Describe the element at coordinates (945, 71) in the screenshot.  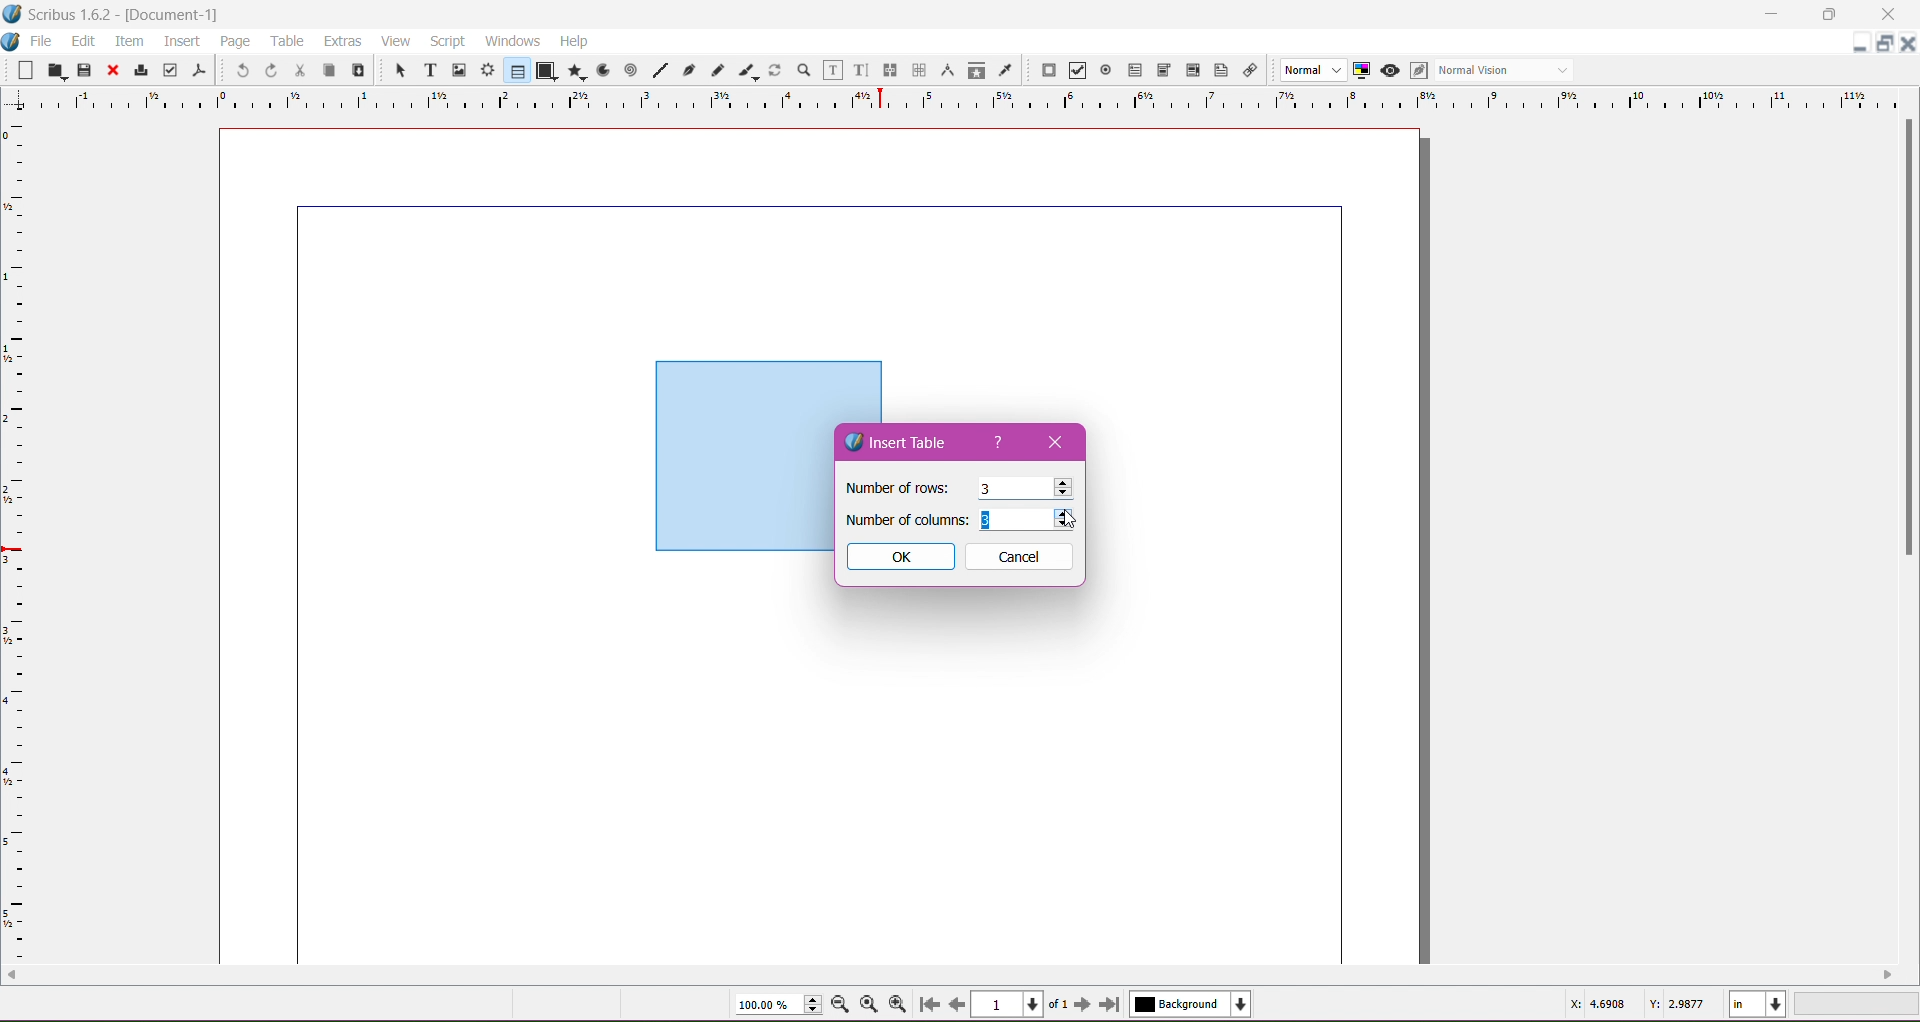
I see `Measurements` at that location.